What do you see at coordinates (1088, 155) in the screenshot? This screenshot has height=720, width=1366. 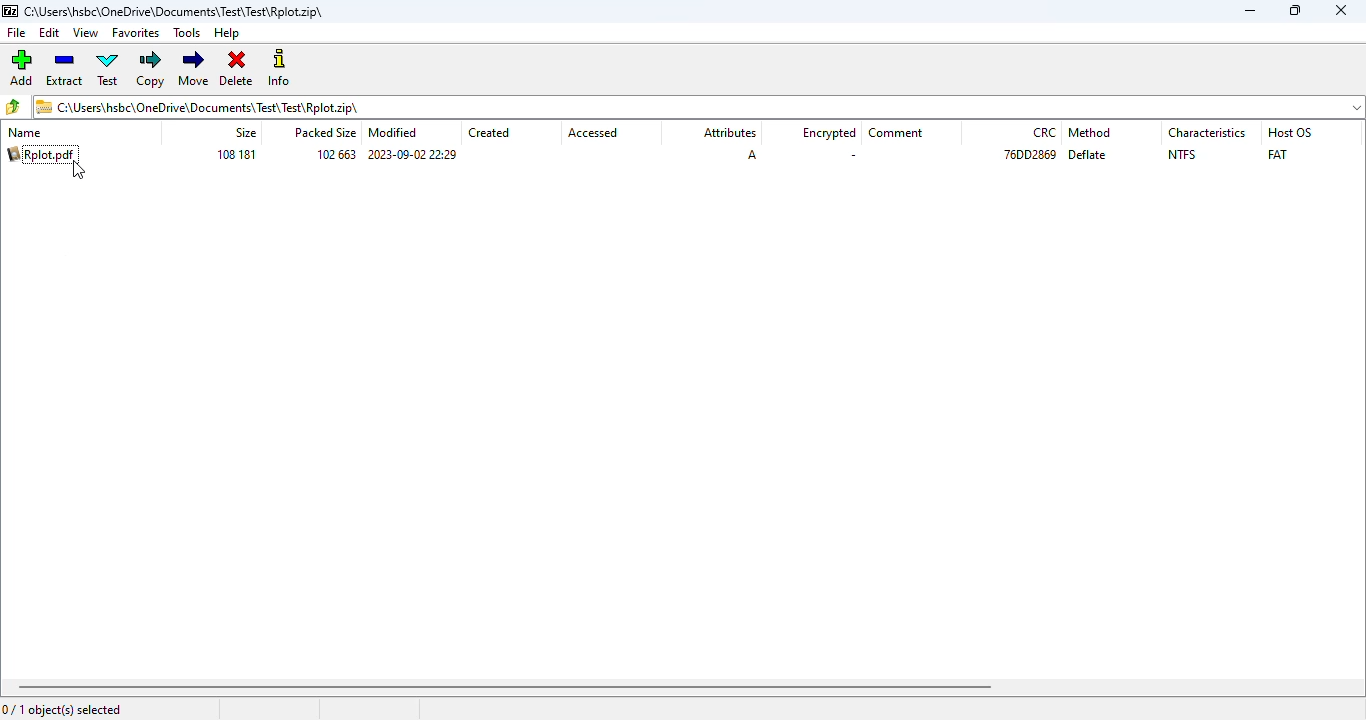 I see `deflate` at bounding box center [1088, 155].